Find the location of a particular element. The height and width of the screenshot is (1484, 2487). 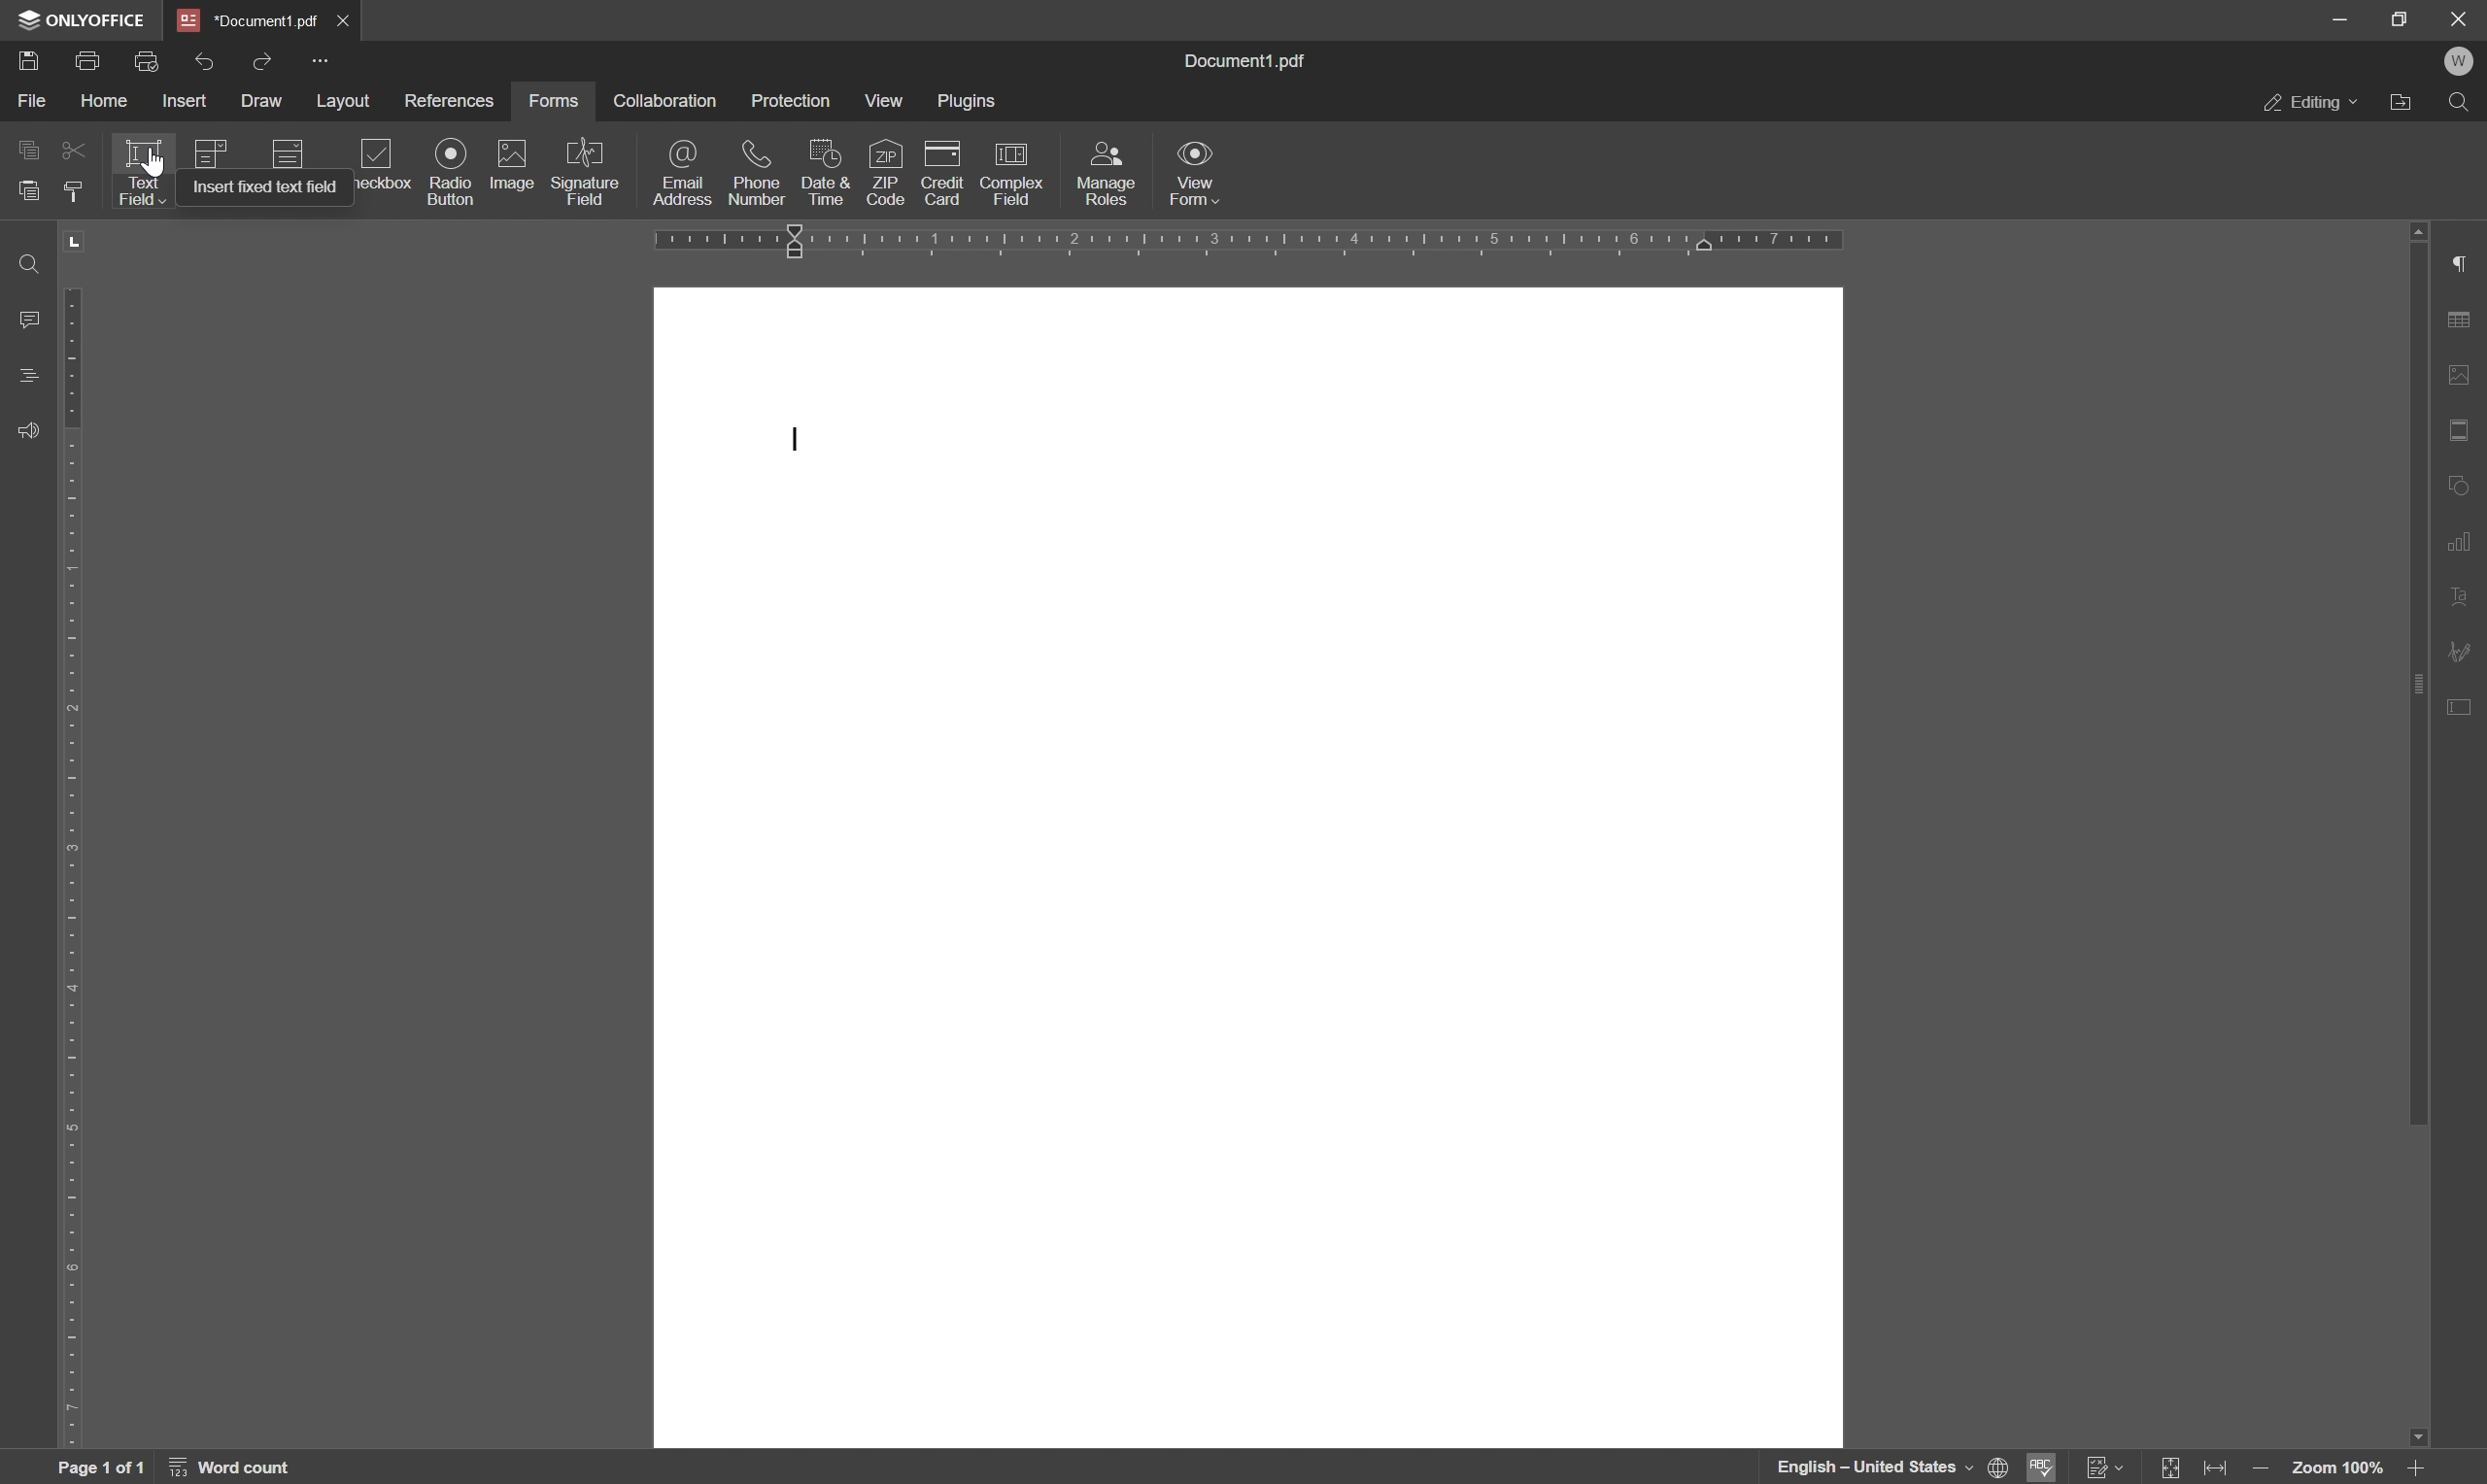

scroll down is located at coordinates (2421, 1436).